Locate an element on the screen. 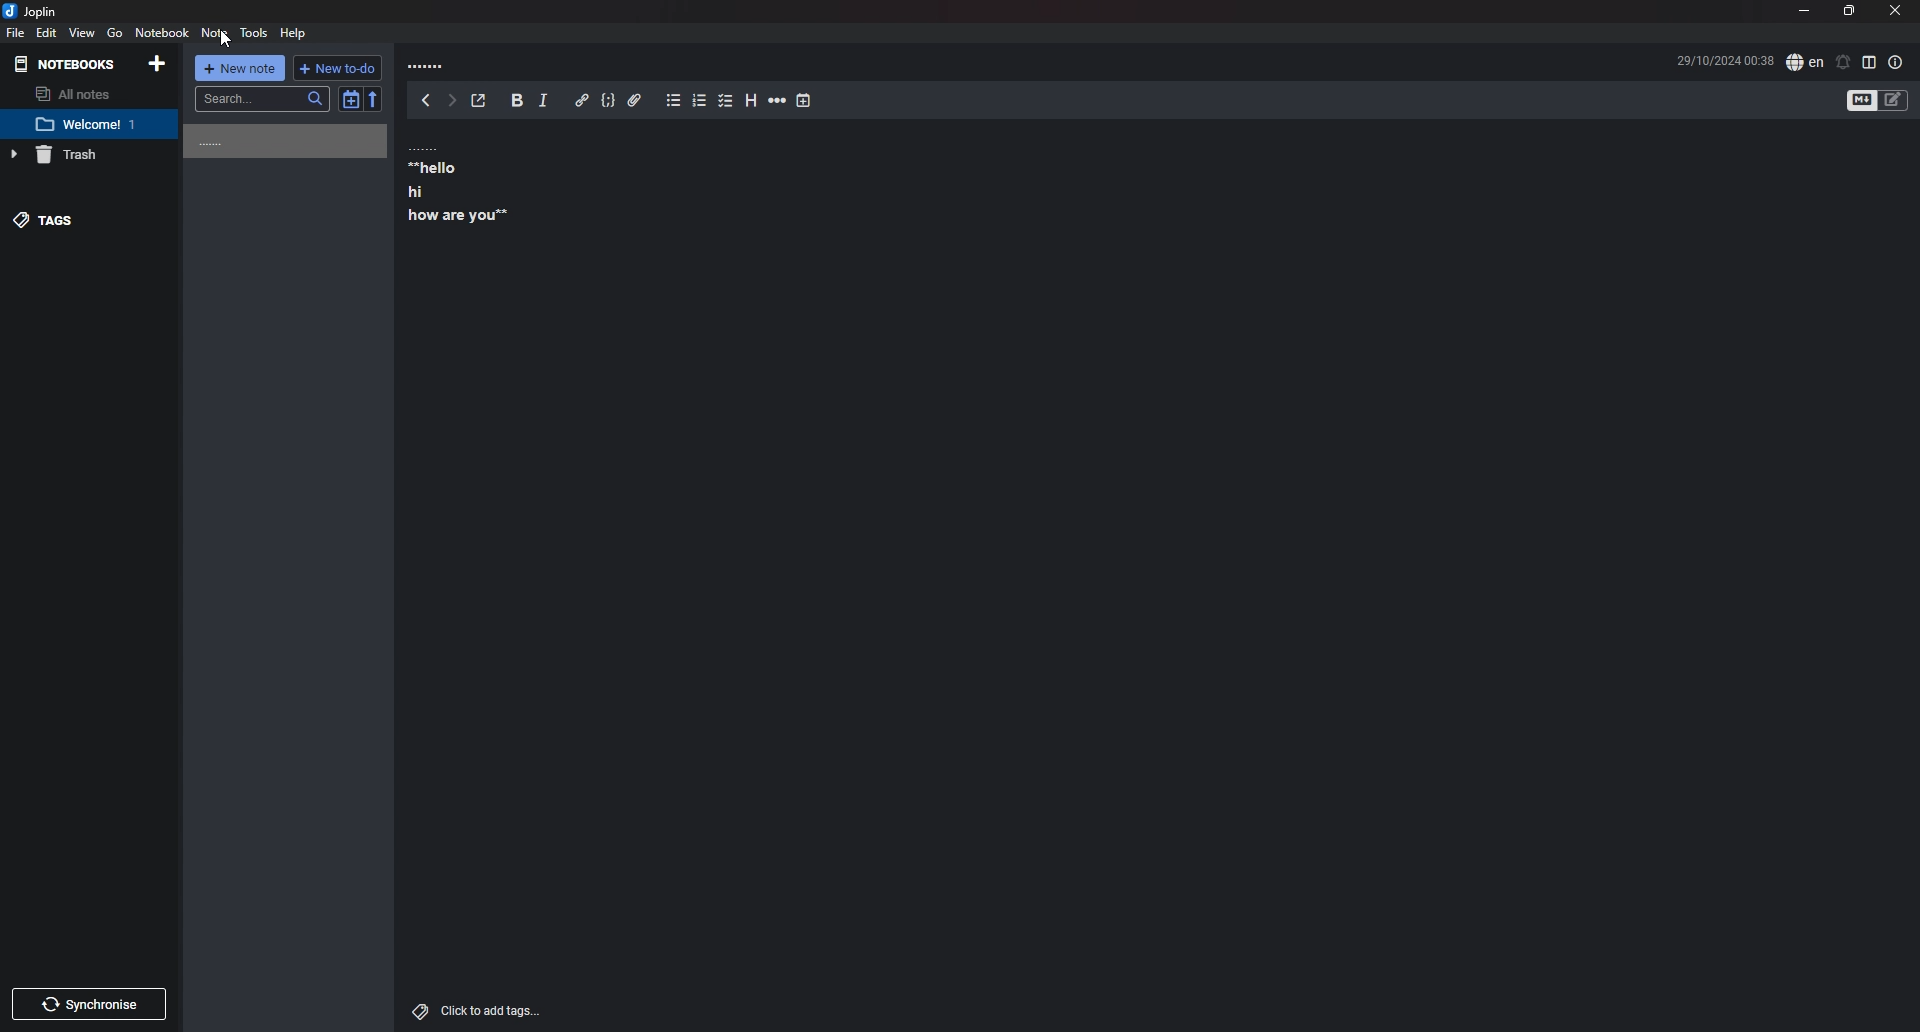 This screenshot has width=1920, height=1032. Number list is located at coordinates (701, 100).